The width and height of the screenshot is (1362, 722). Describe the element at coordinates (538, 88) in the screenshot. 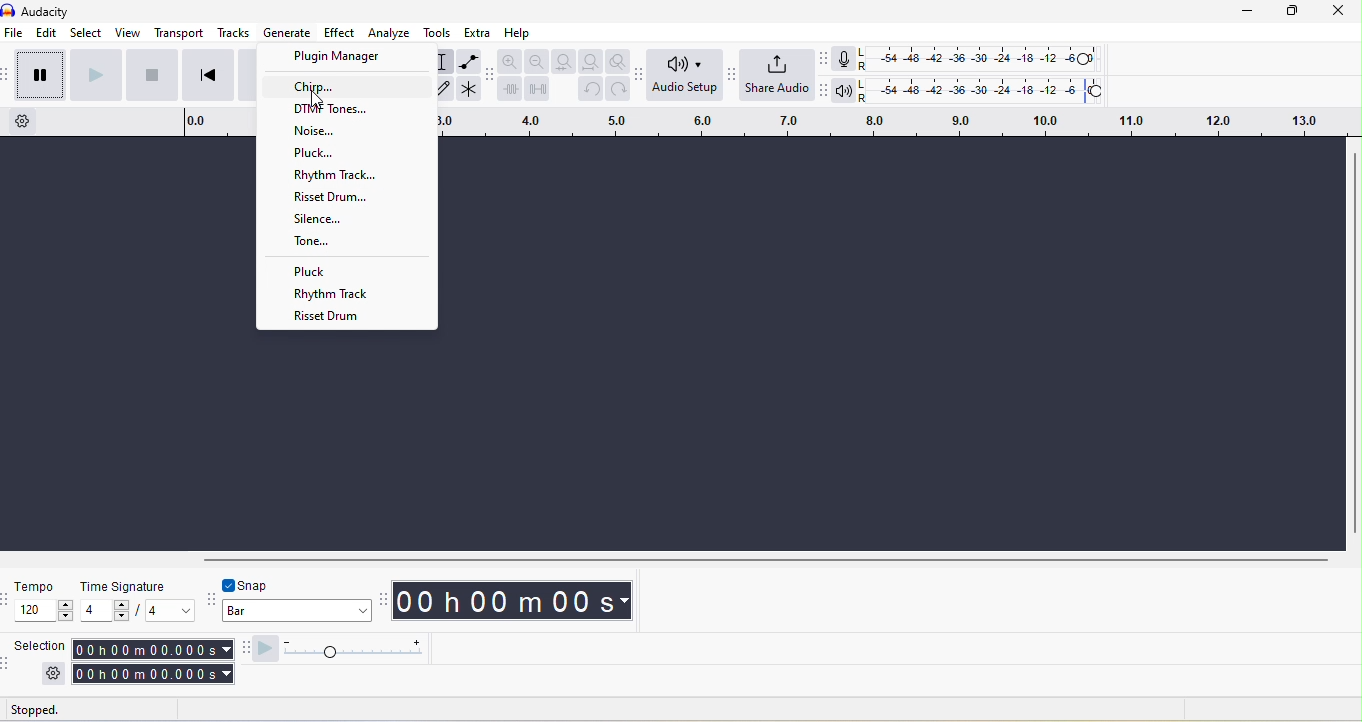

I see `silence audio selection` at that location.